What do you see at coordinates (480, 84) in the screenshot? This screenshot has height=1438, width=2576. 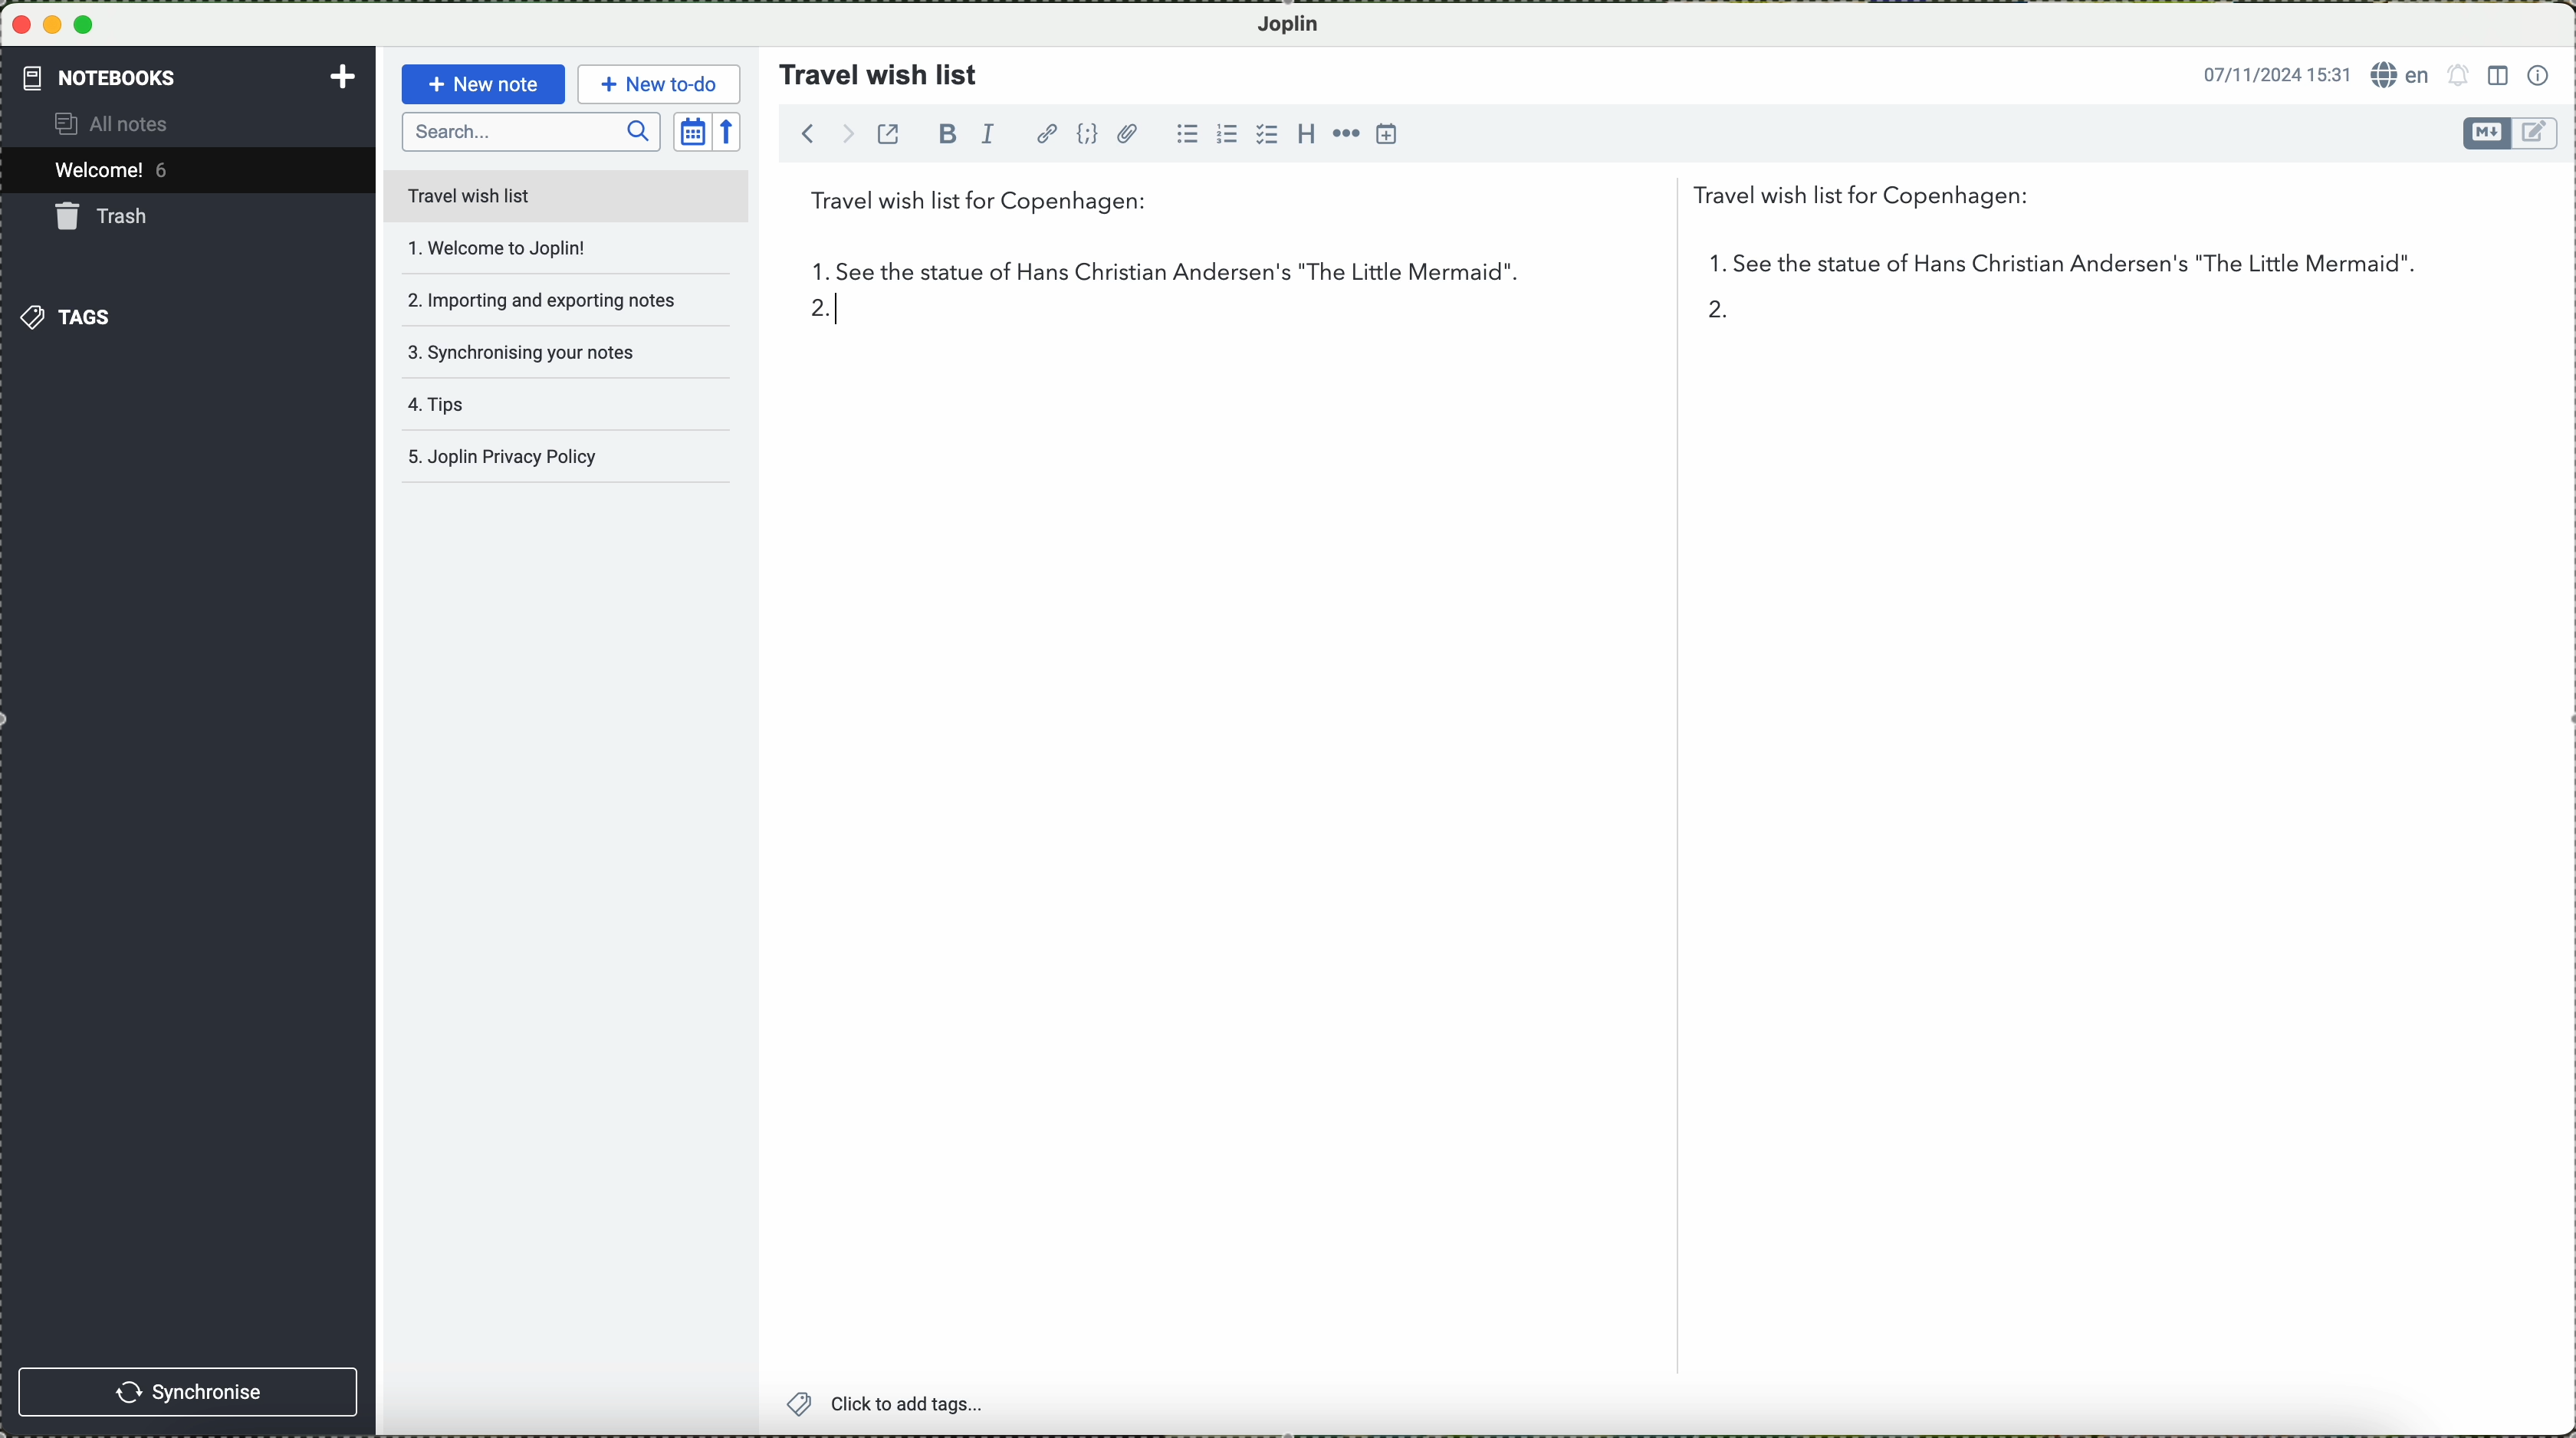 I see `new note button` at bounding box center [480, 84].